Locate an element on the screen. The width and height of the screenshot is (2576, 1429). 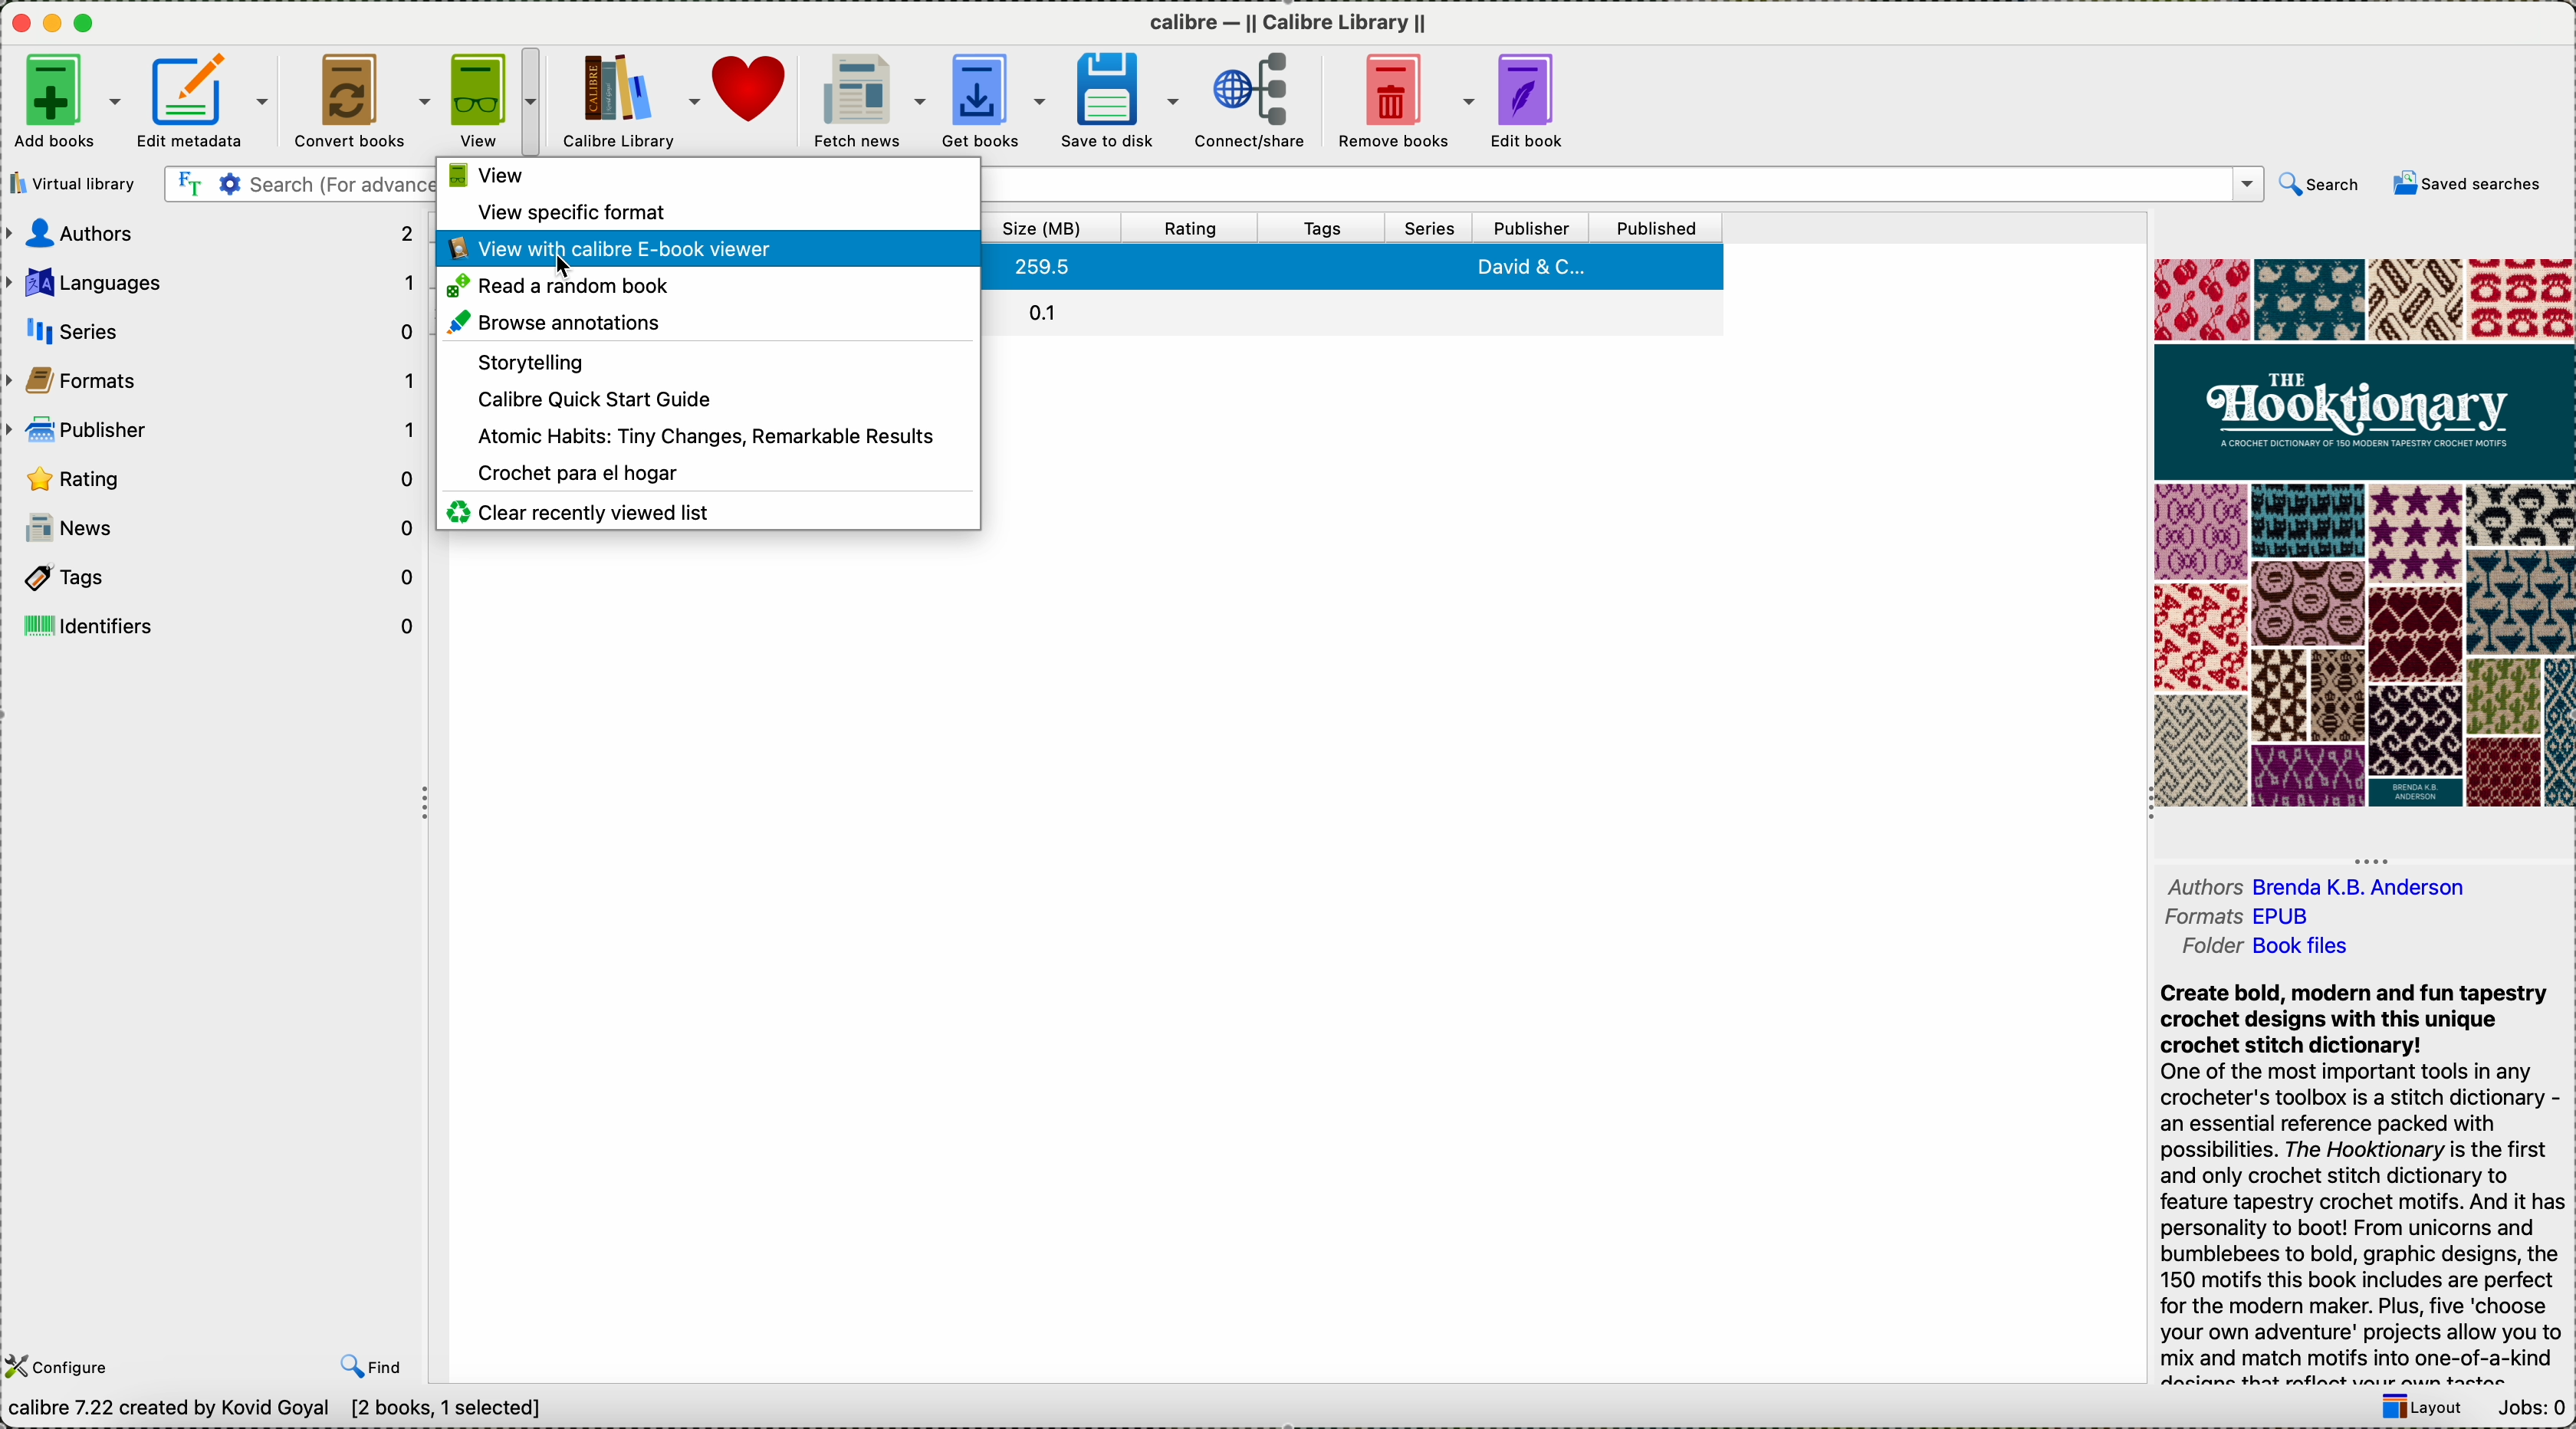
fetch news is located at coordinates (868, 98).